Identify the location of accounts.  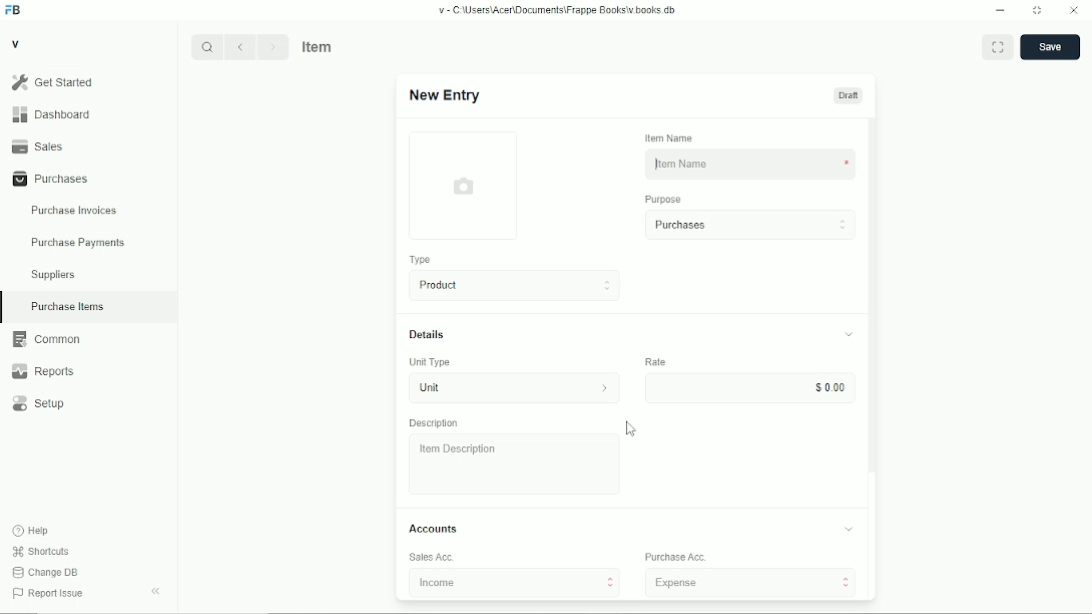
(433, 528).